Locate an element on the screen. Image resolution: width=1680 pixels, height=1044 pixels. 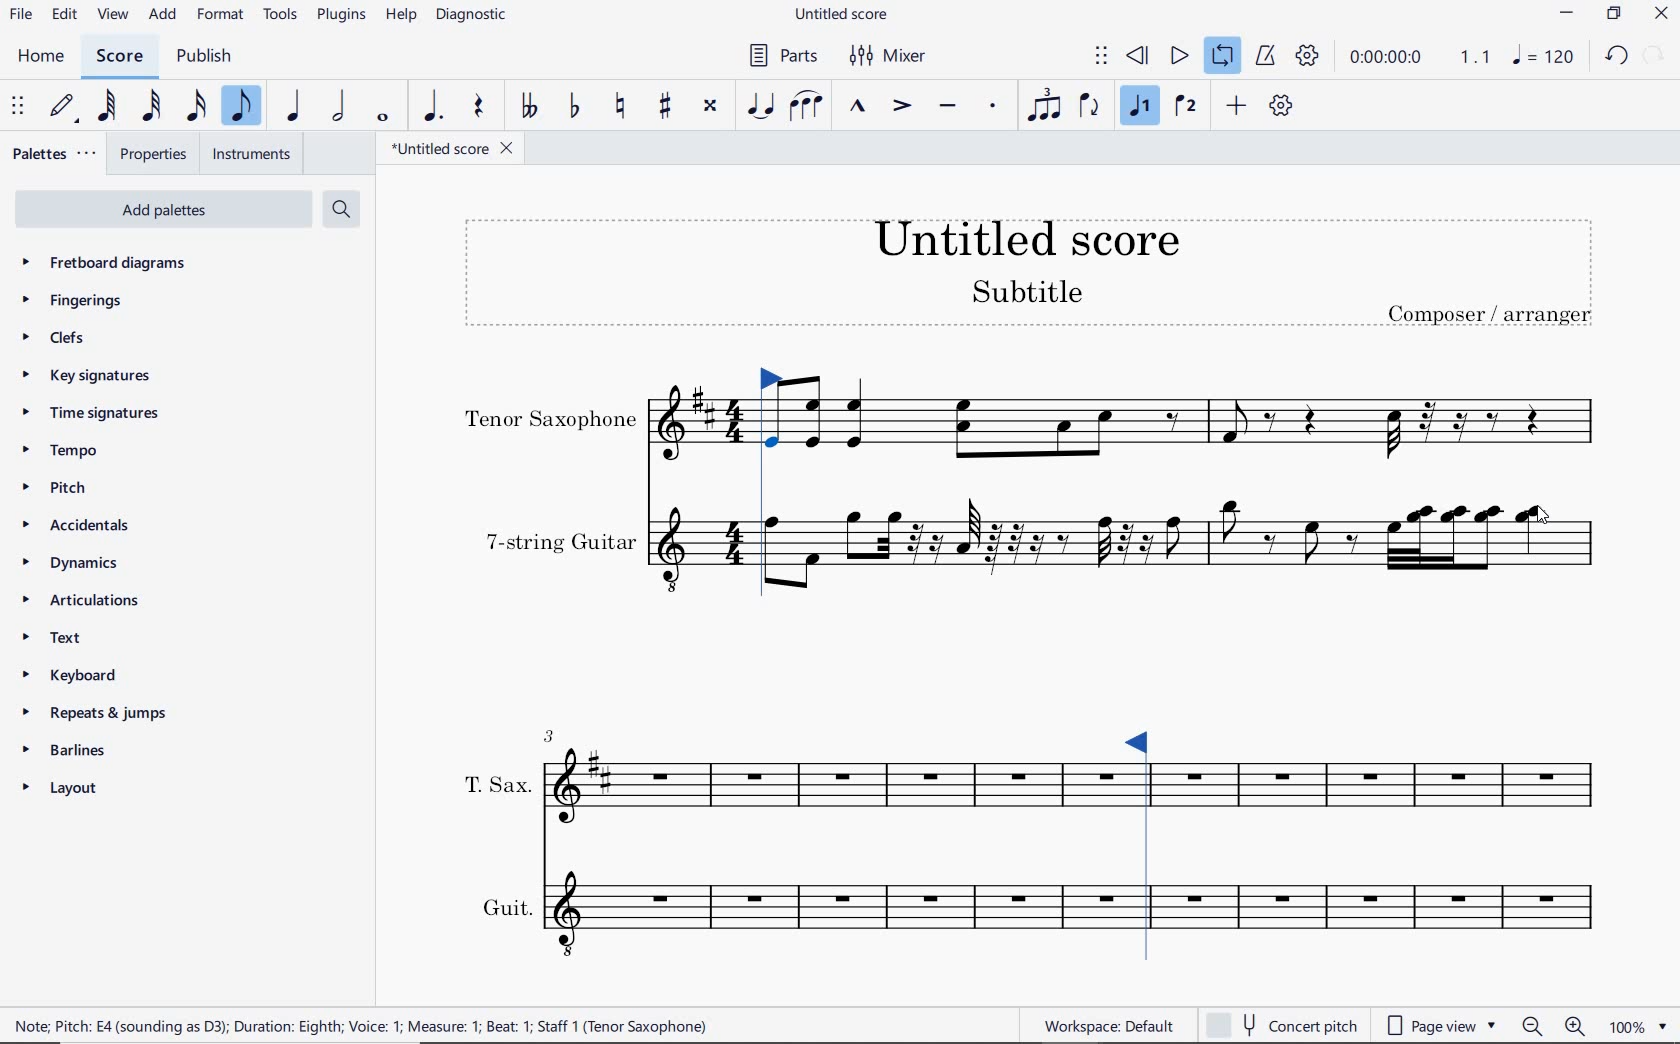
FORMAT is located at coordinates (222, 15).